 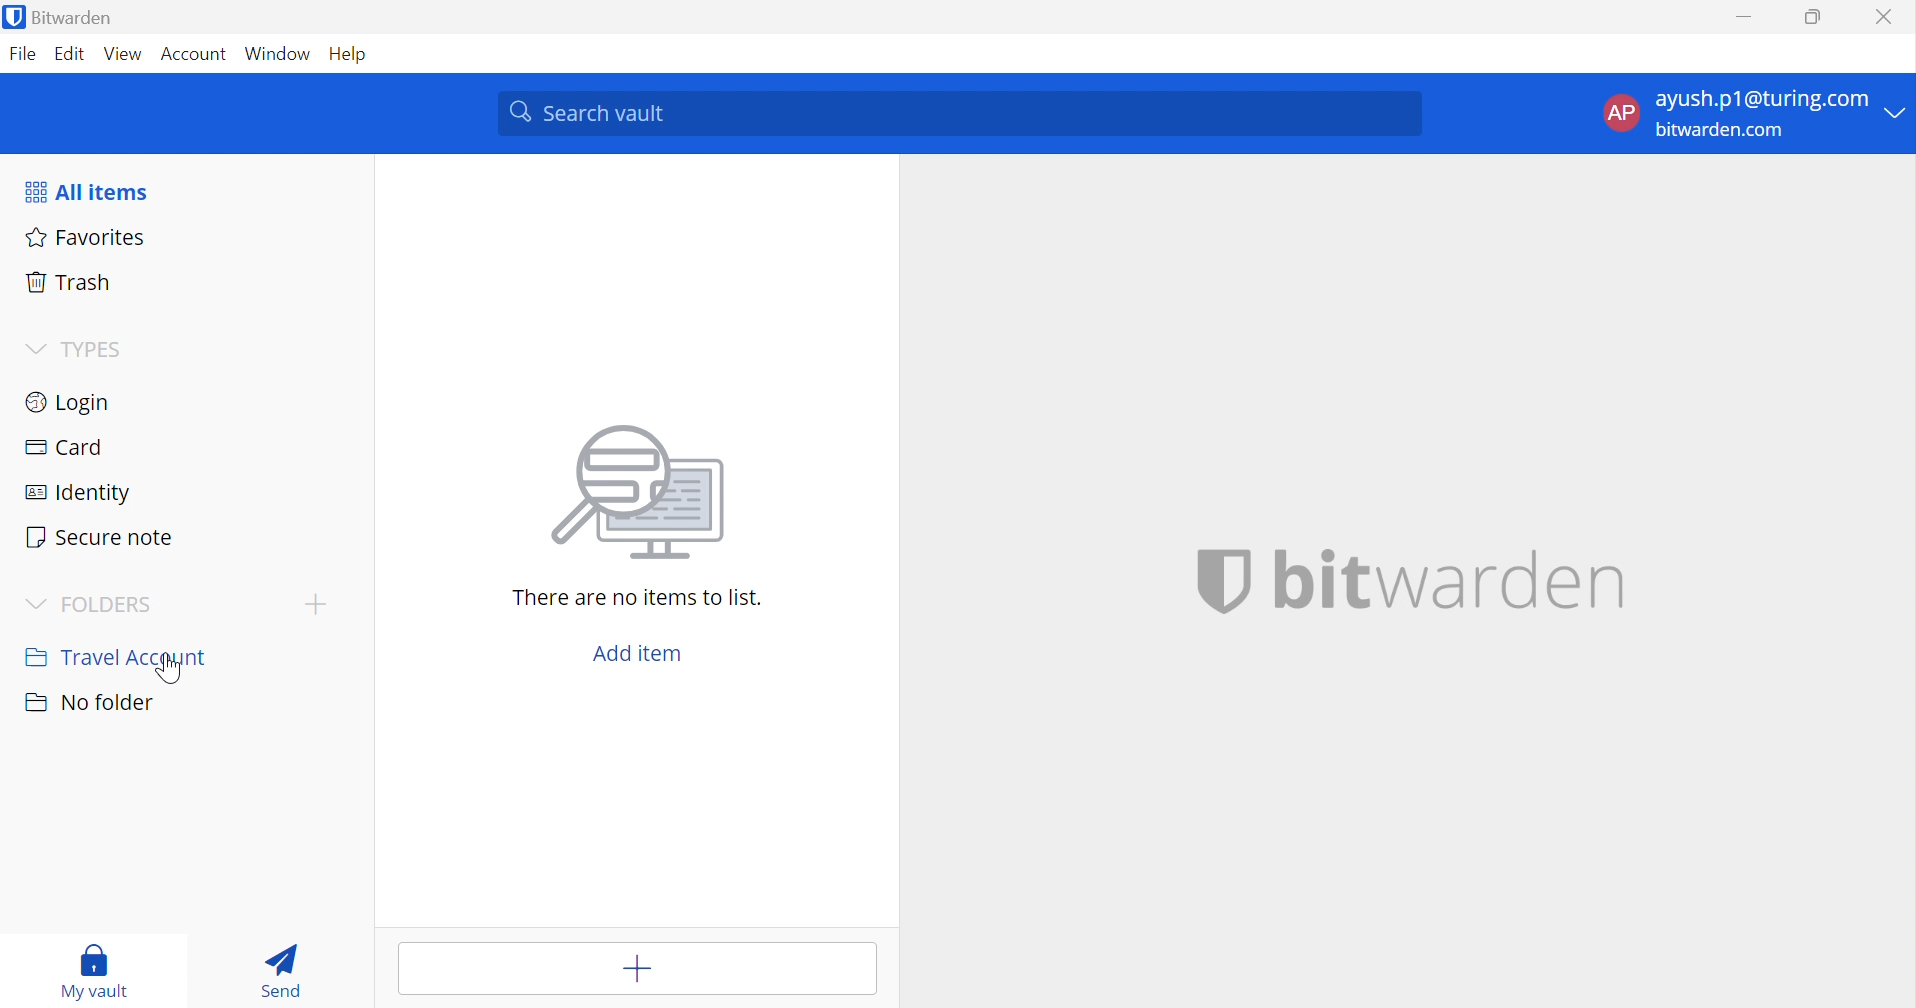 What do you see at coordinates (640, 495) in the screenshot?
I see `searching for file image` at bounding box center [640, 495].